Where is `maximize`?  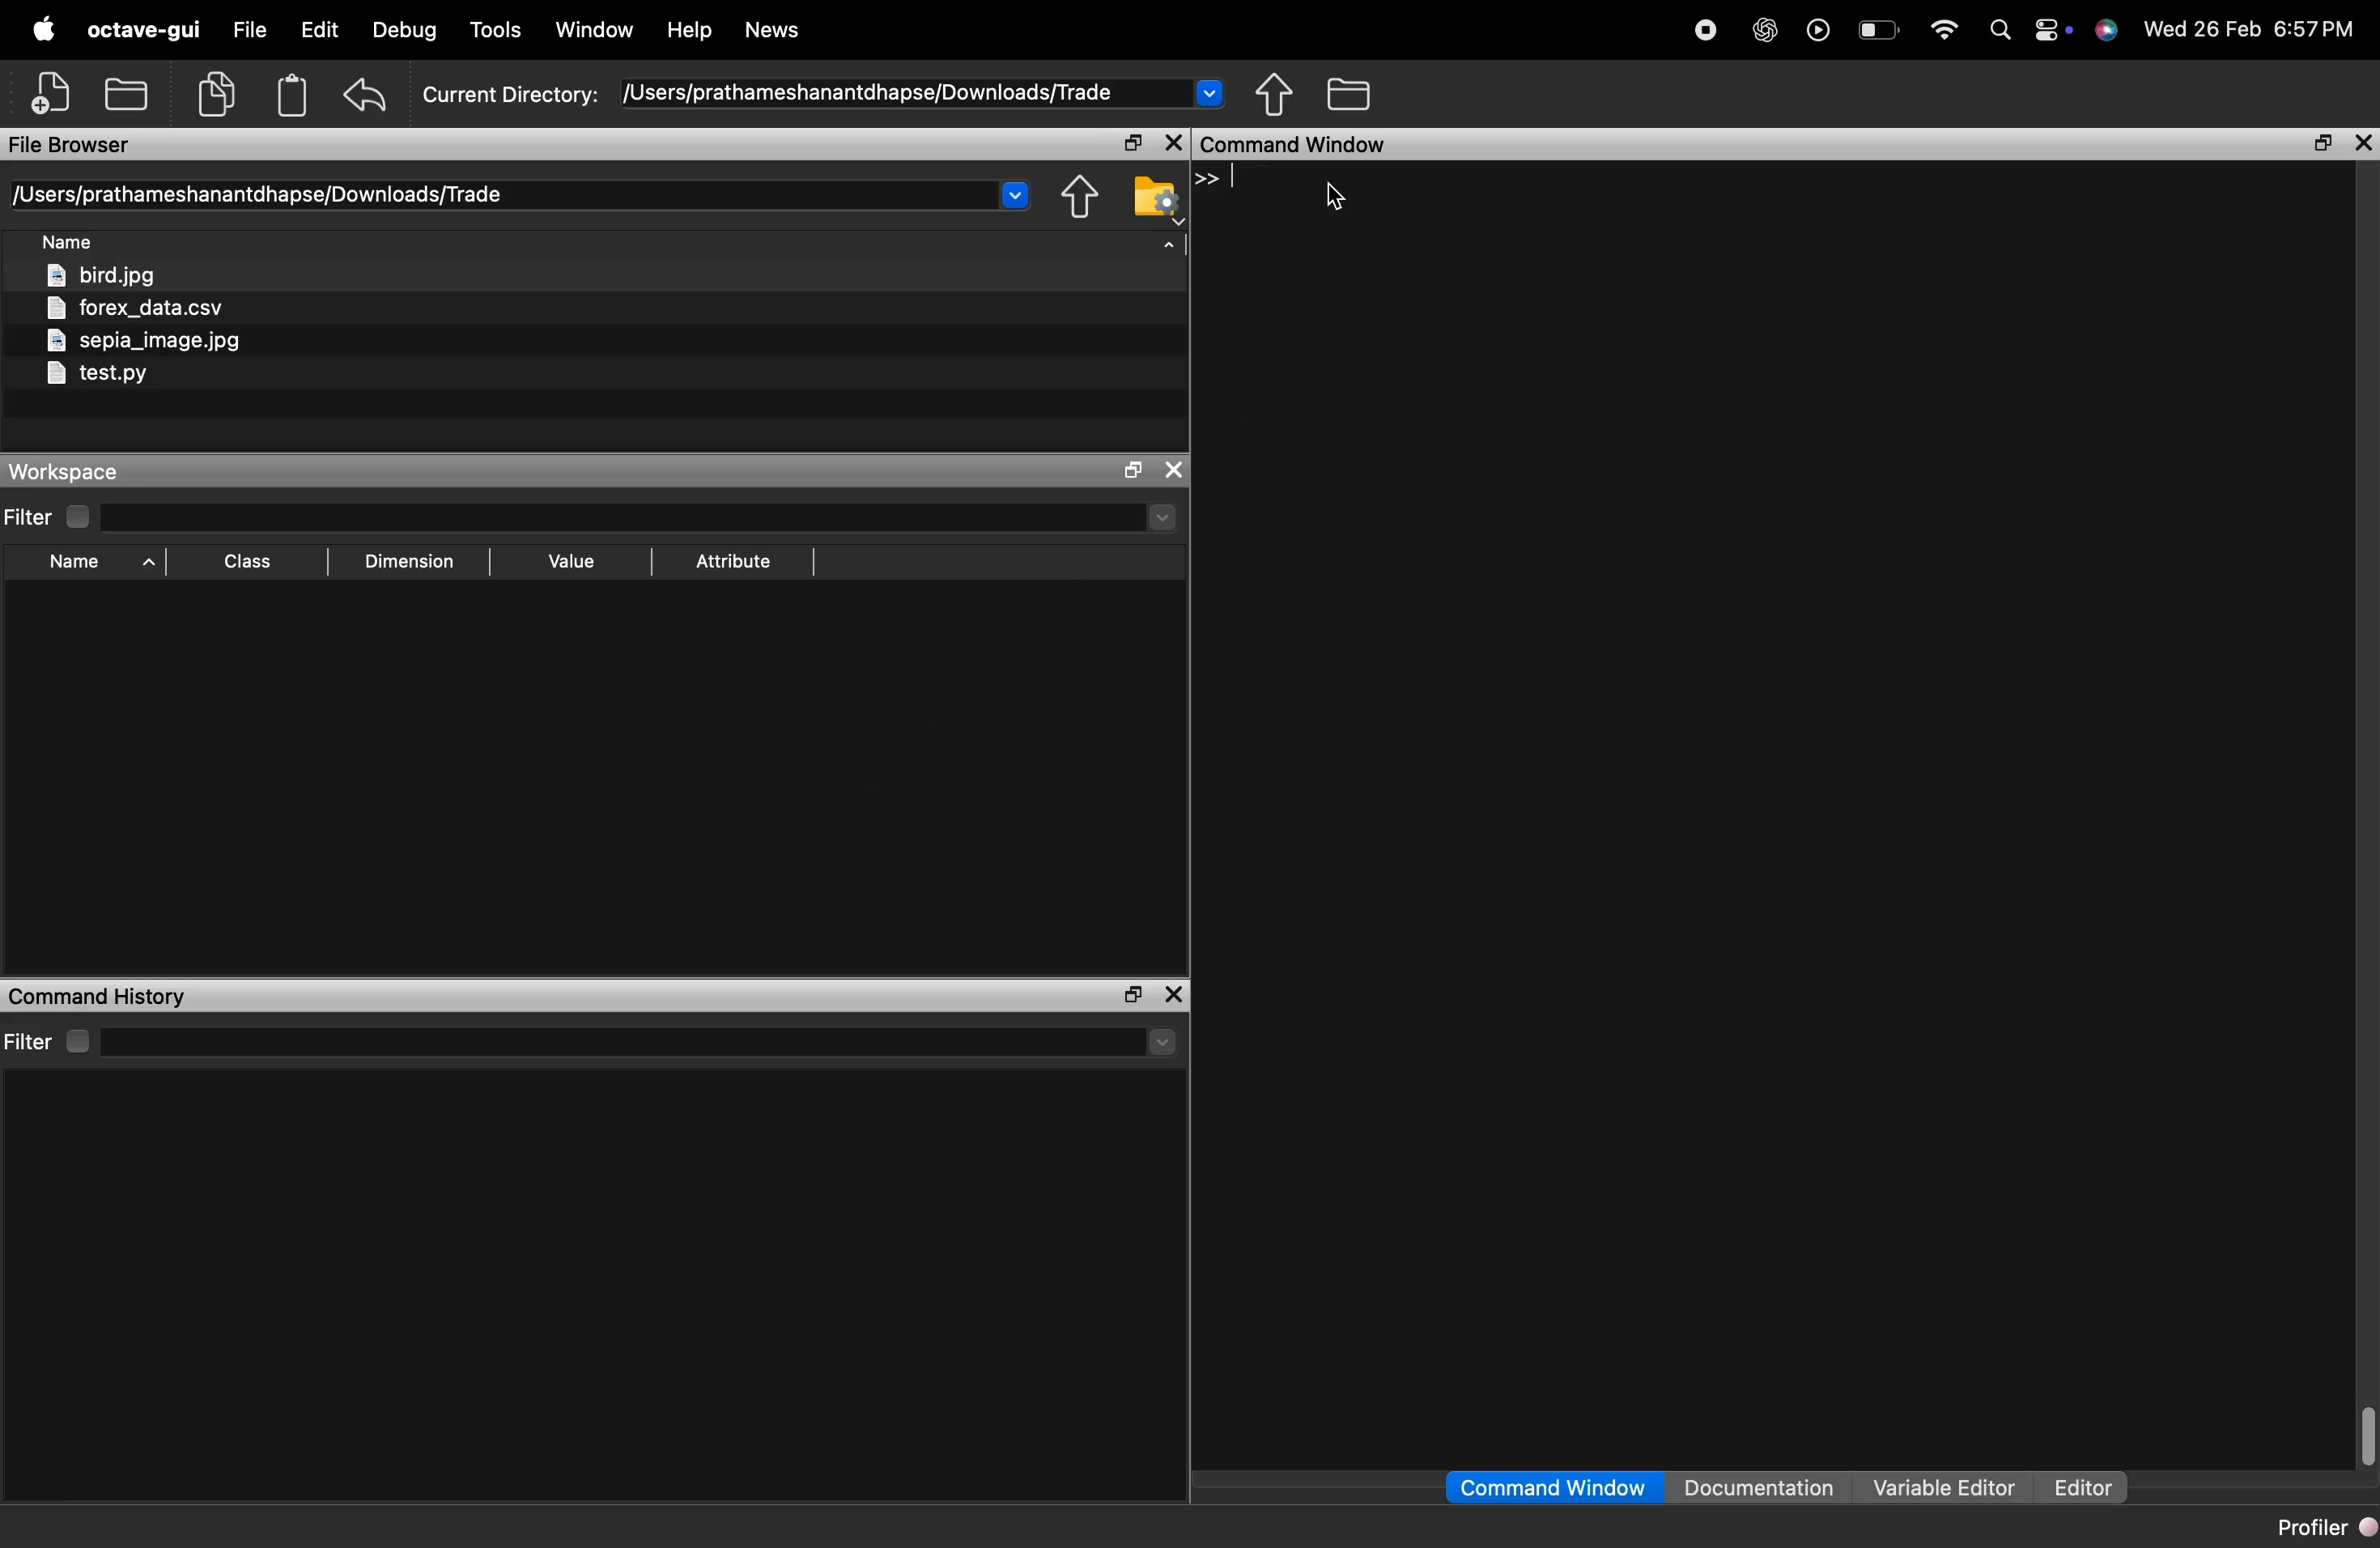 maximize is located at coordinates (1132, 471).